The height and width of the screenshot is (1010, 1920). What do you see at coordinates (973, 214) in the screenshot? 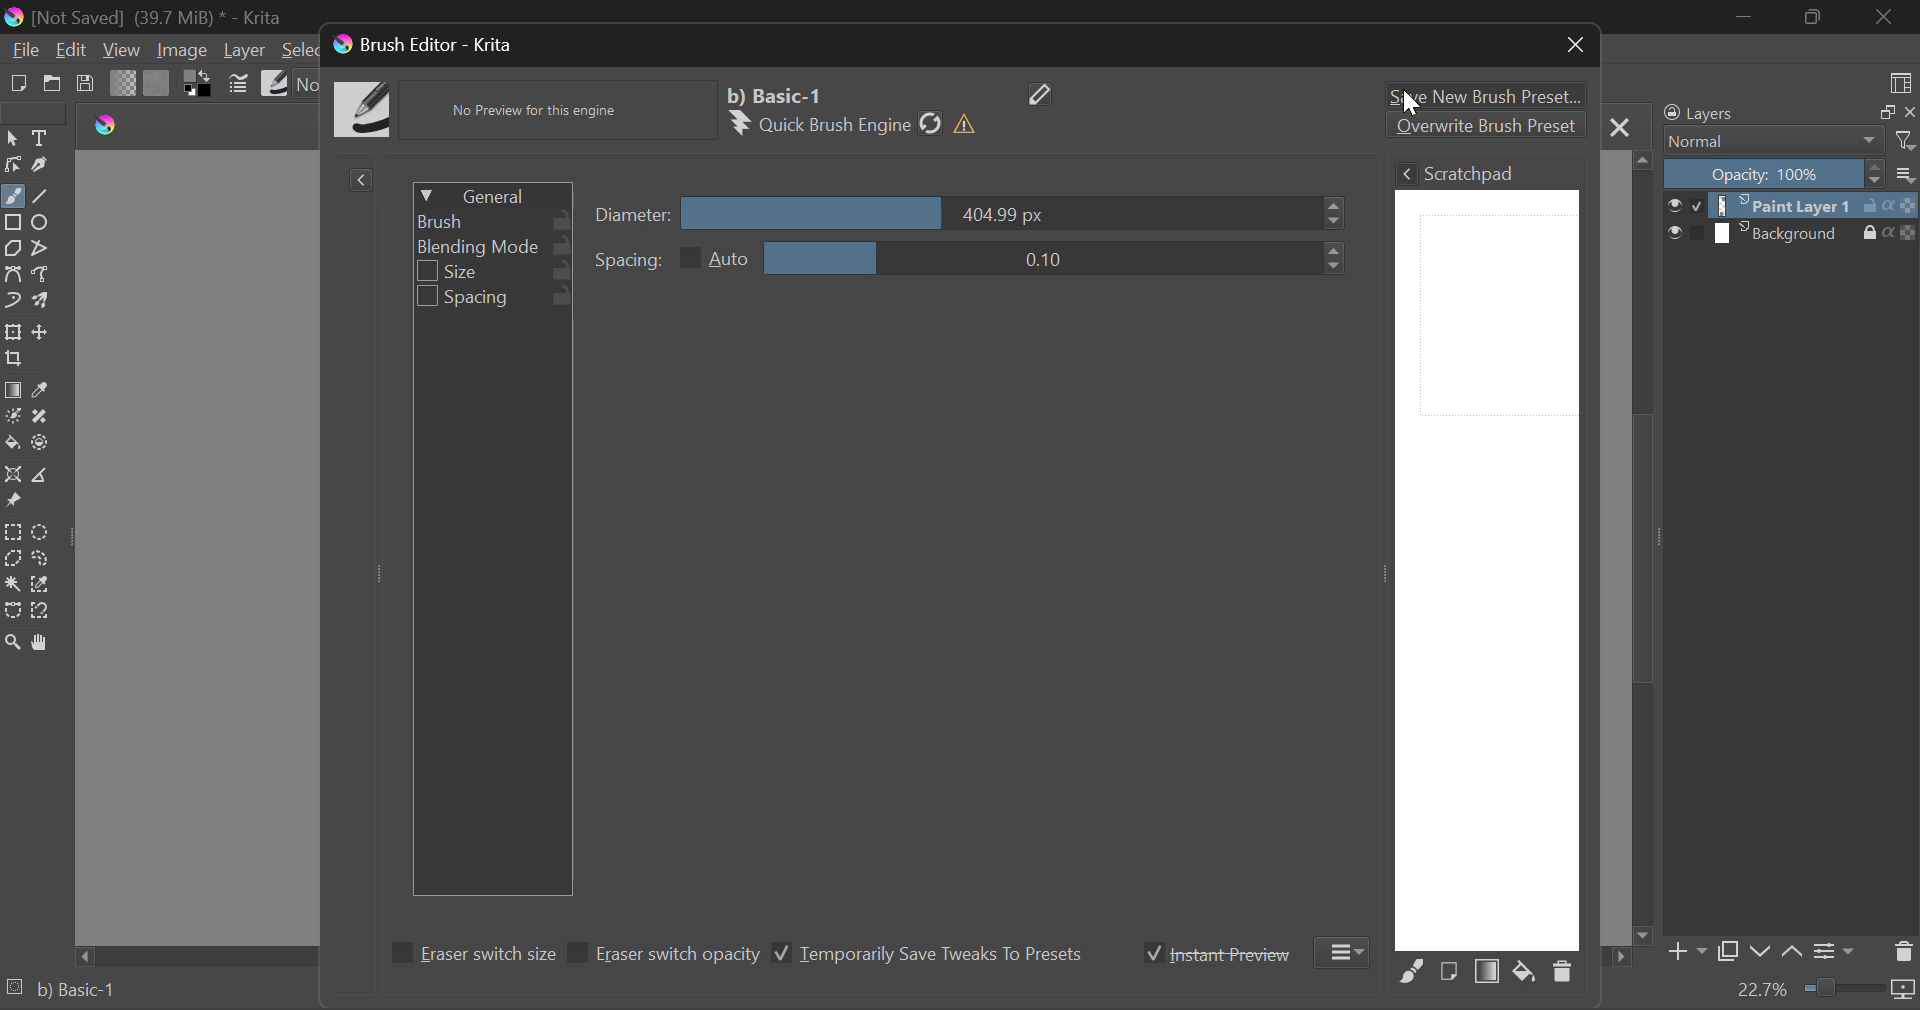
I see `Diameter Slider` at bounding box center [973, 214].